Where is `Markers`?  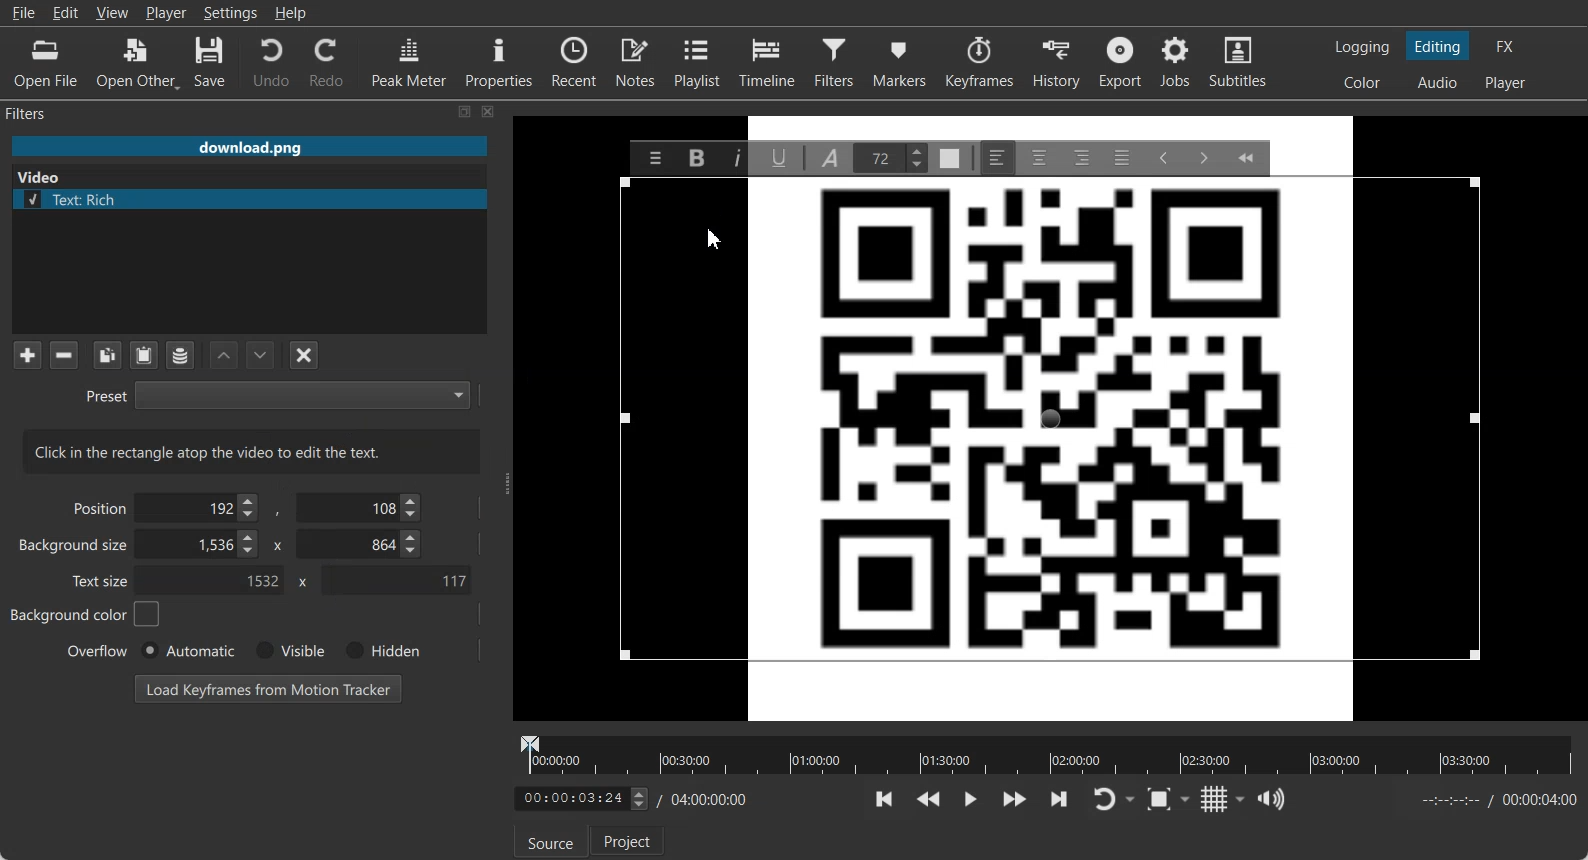
Markers is located at coordinates (901, 61).